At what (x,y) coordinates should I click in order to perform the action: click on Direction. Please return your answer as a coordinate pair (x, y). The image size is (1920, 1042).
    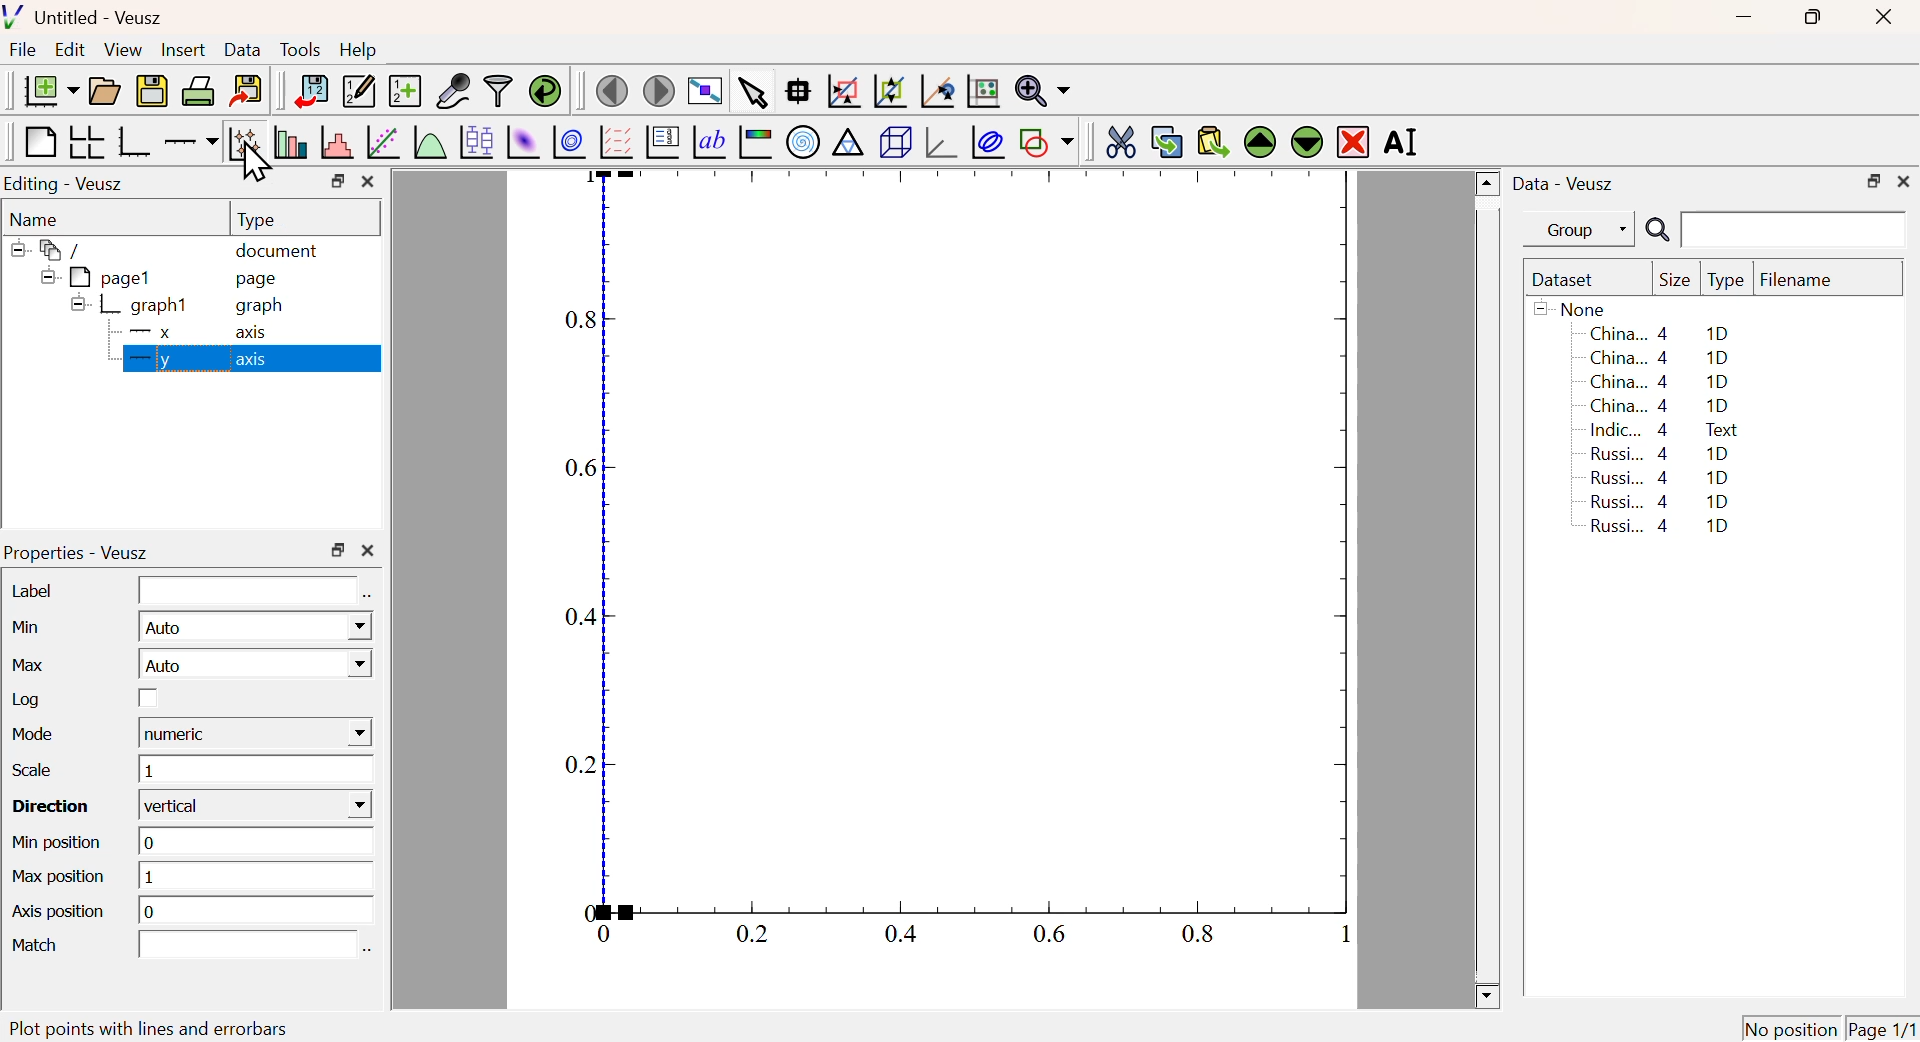
    Looking at the image, I should click on (54, 807).